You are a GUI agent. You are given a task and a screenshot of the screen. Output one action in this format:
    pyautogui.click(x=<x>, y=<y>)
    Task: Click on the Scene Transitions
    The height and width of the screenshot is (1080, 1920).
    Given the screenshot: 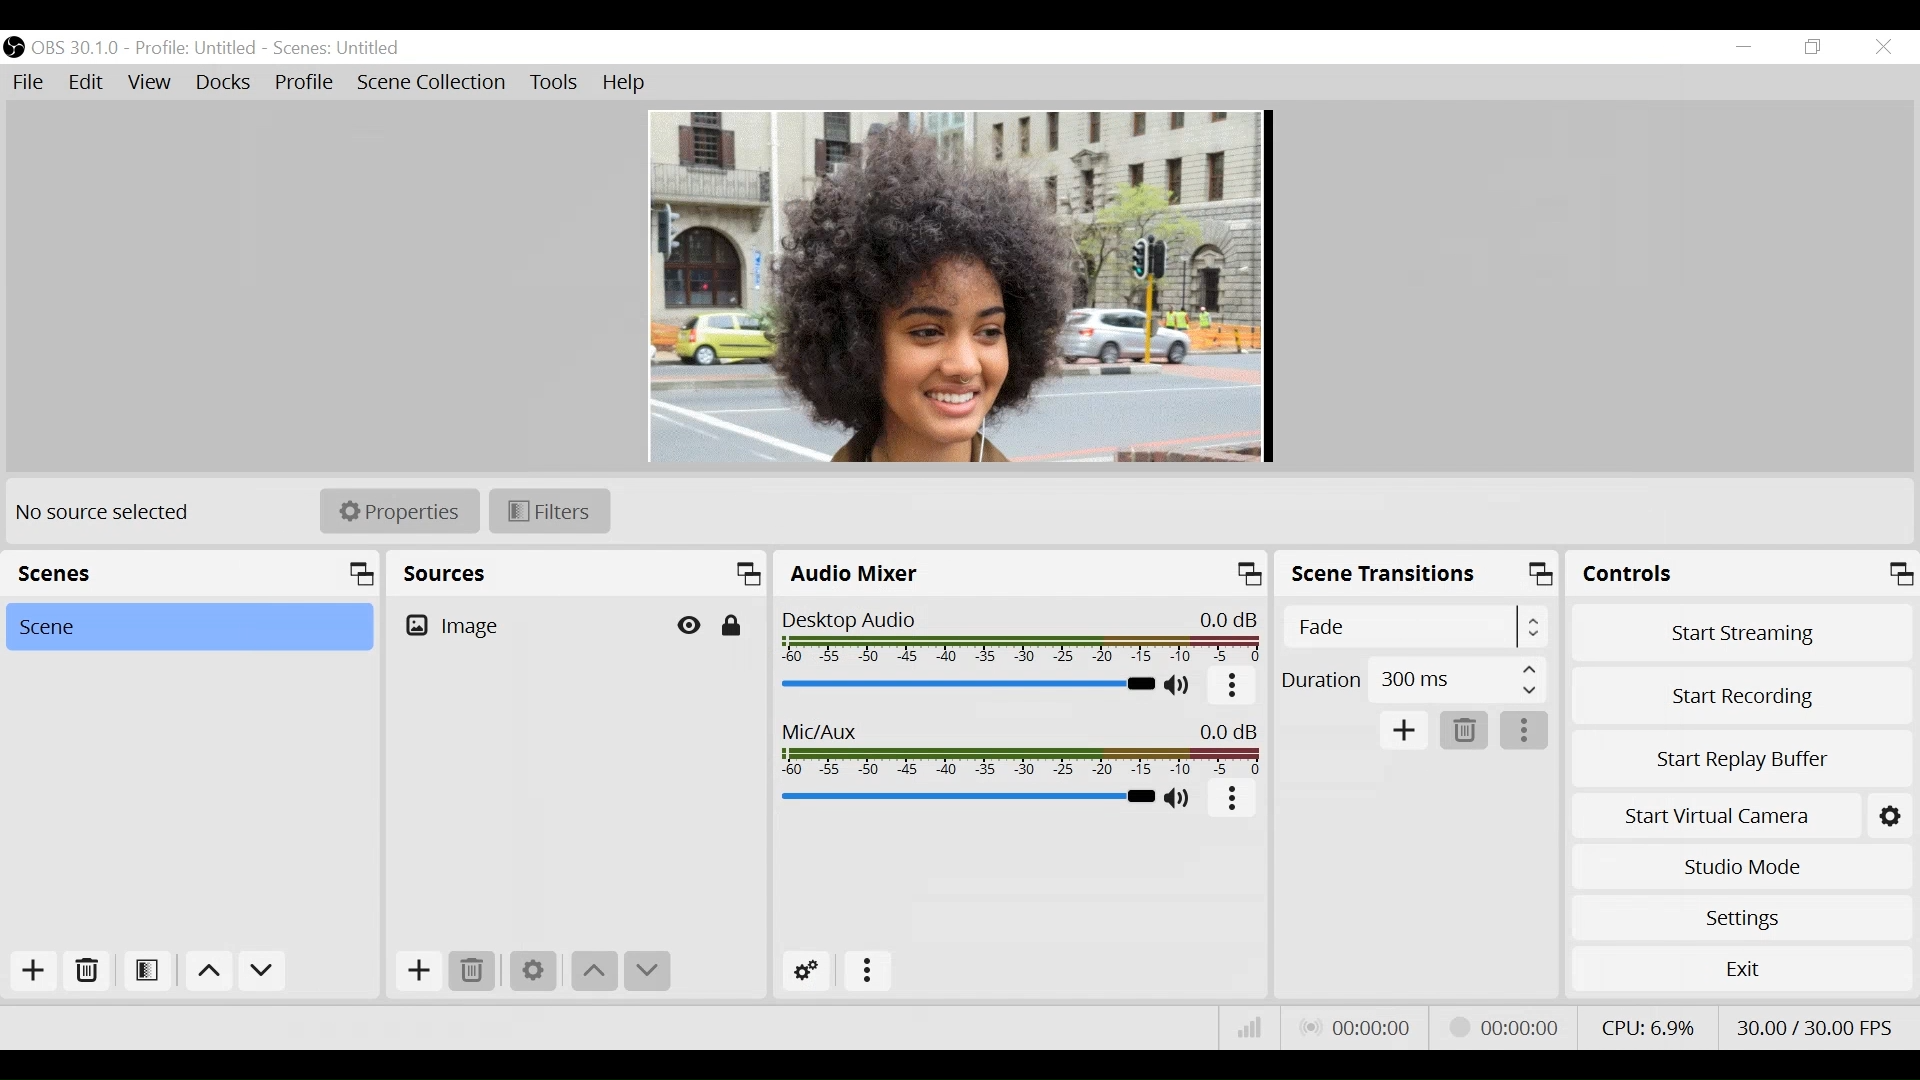 What is the action you would take?
    pyautogui.click(x=1414, y=573)
    